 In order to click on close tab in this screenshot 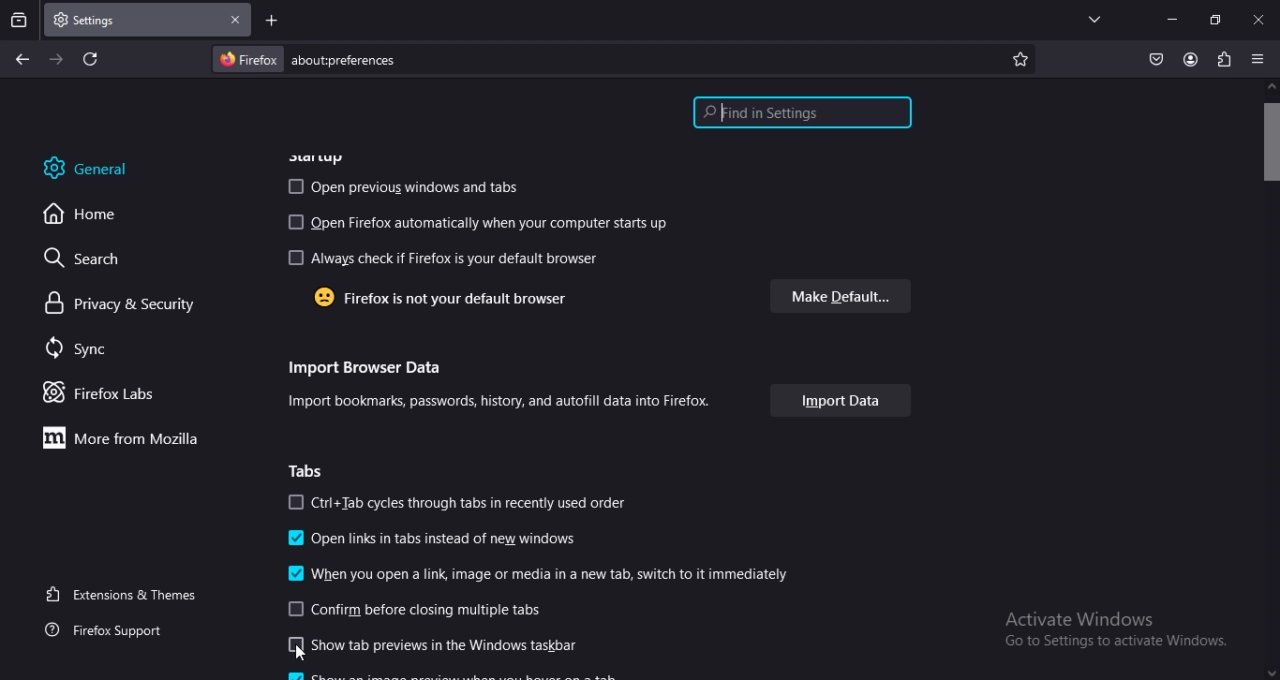, I will do `click(232, 20)`.